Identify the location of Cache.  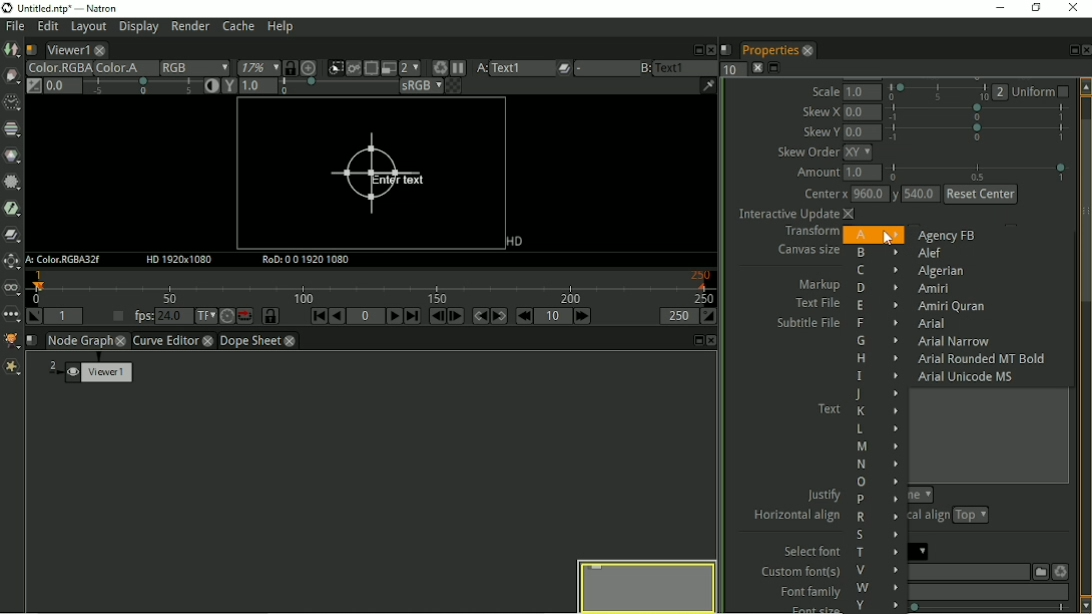
(238, 27).